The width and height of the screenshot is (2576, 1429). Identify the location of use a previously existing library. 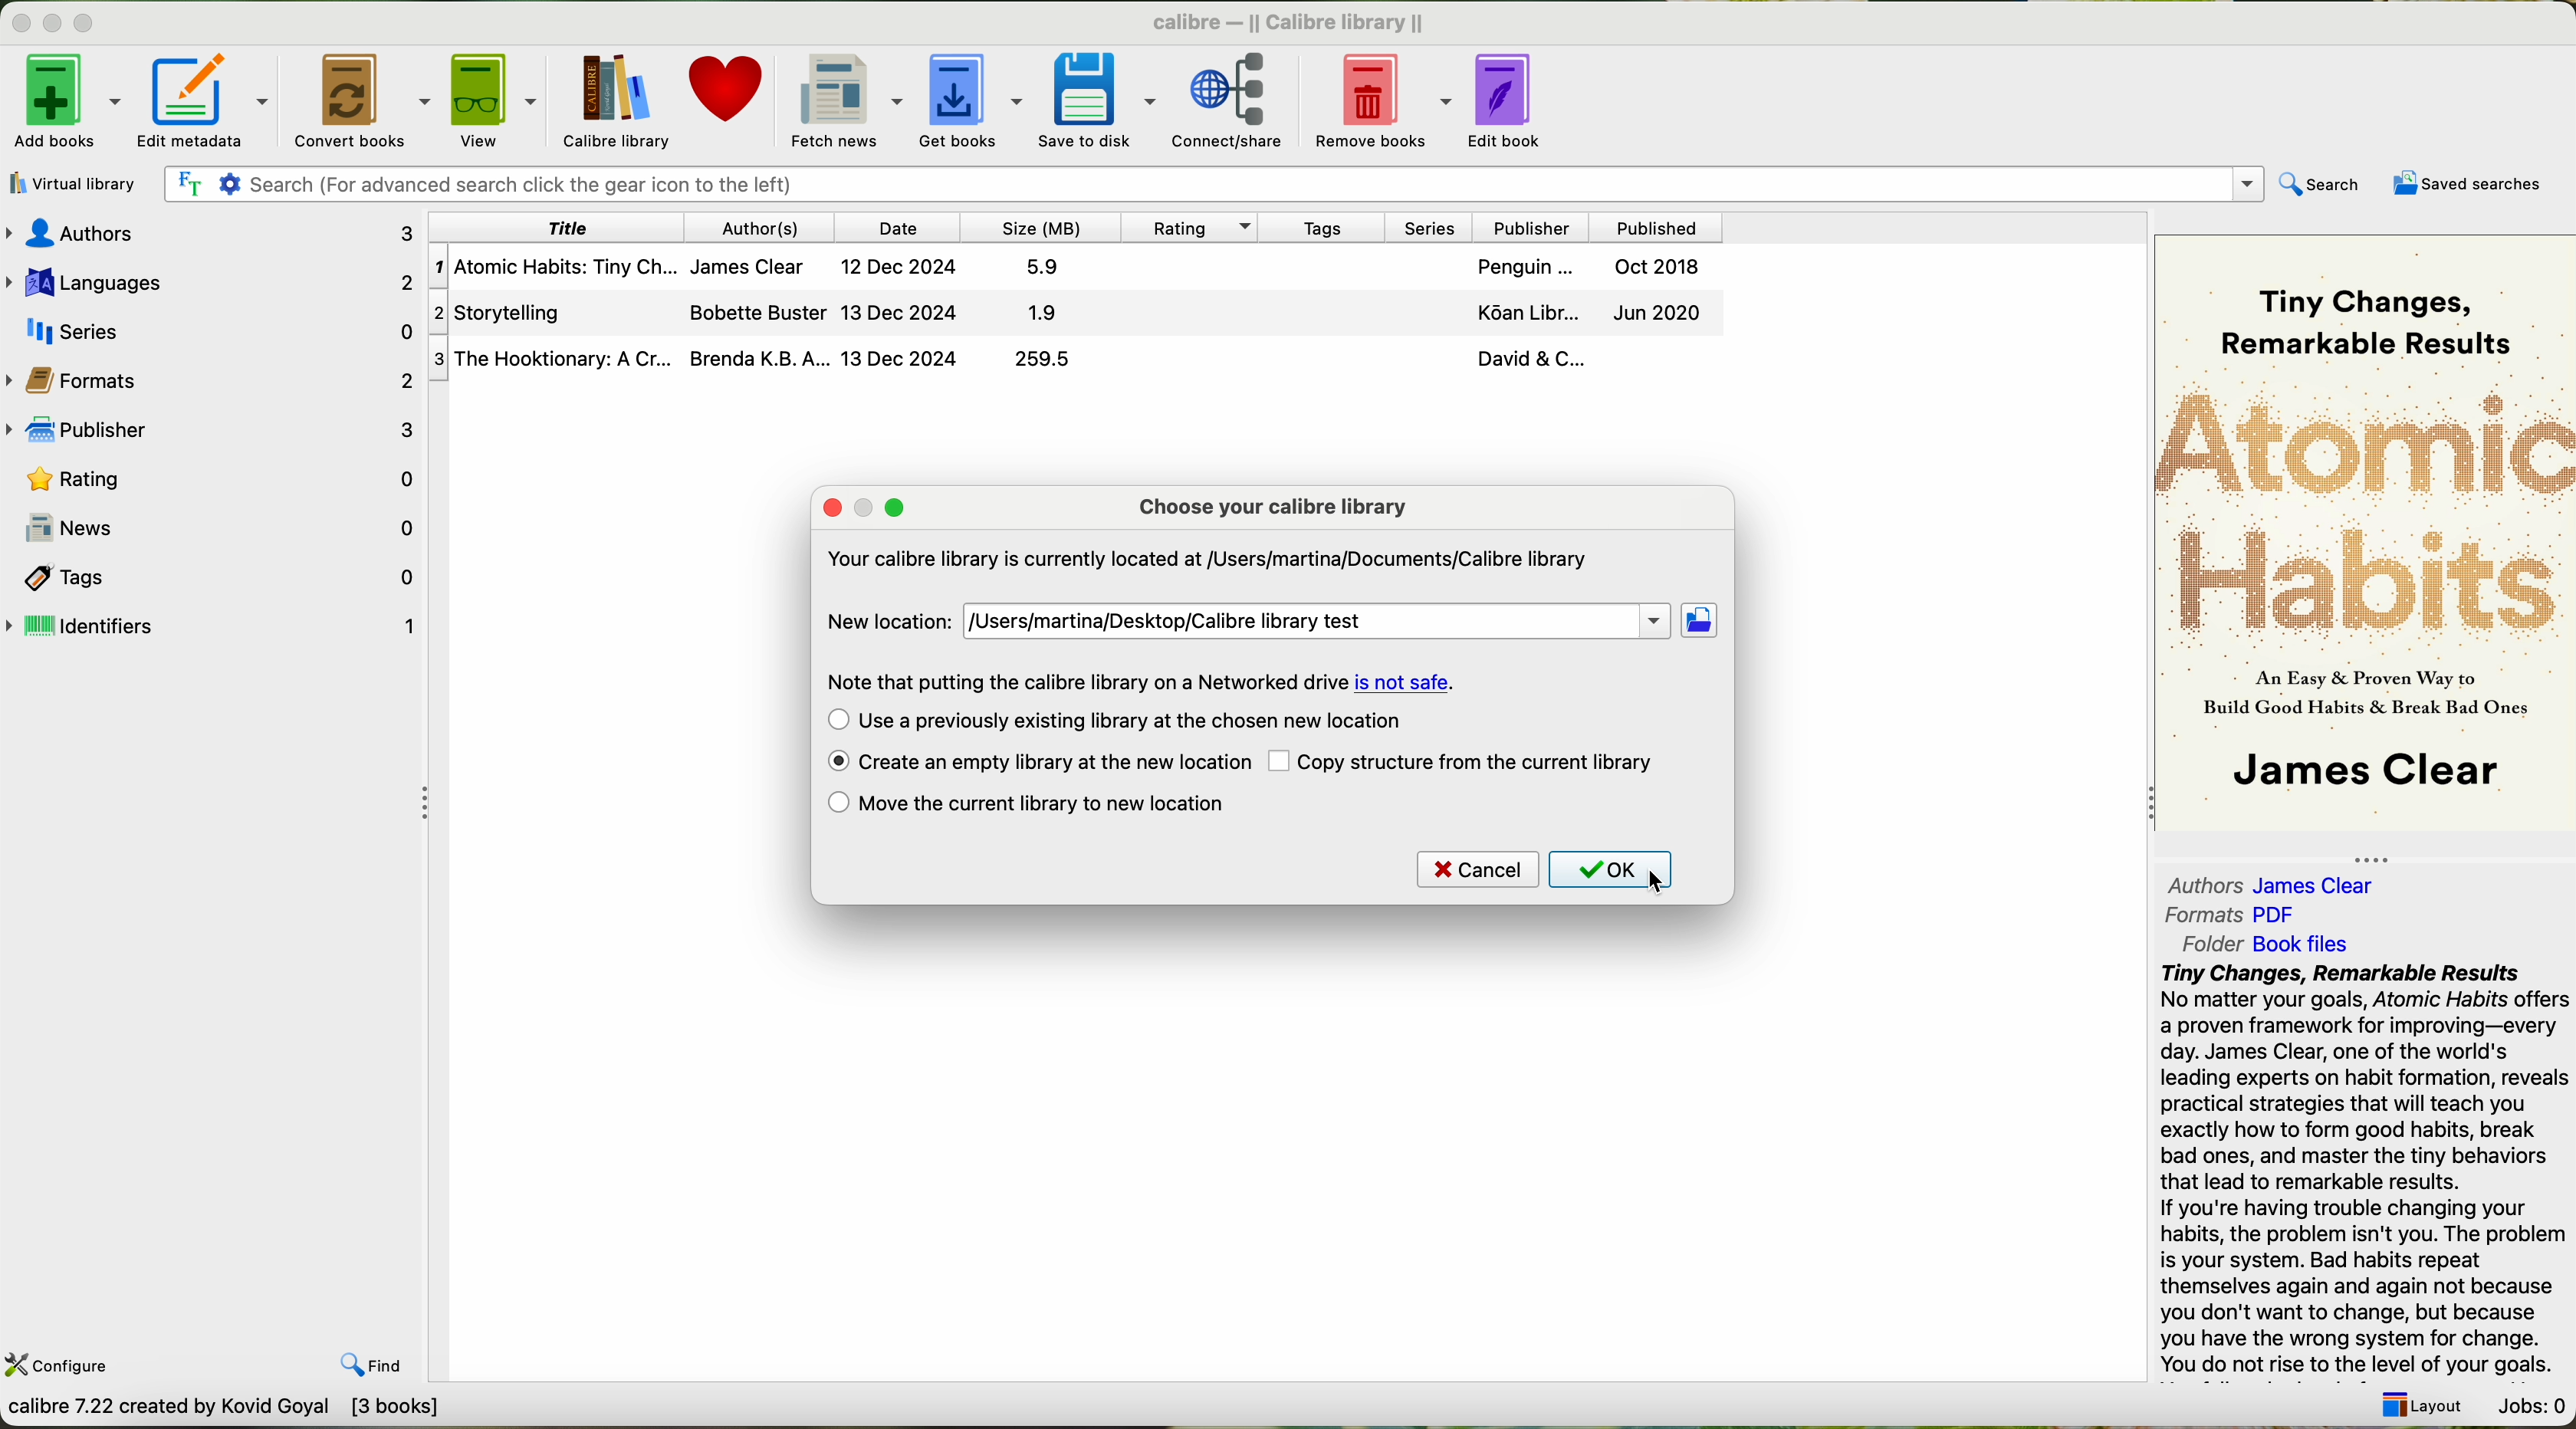
(1116, 720).